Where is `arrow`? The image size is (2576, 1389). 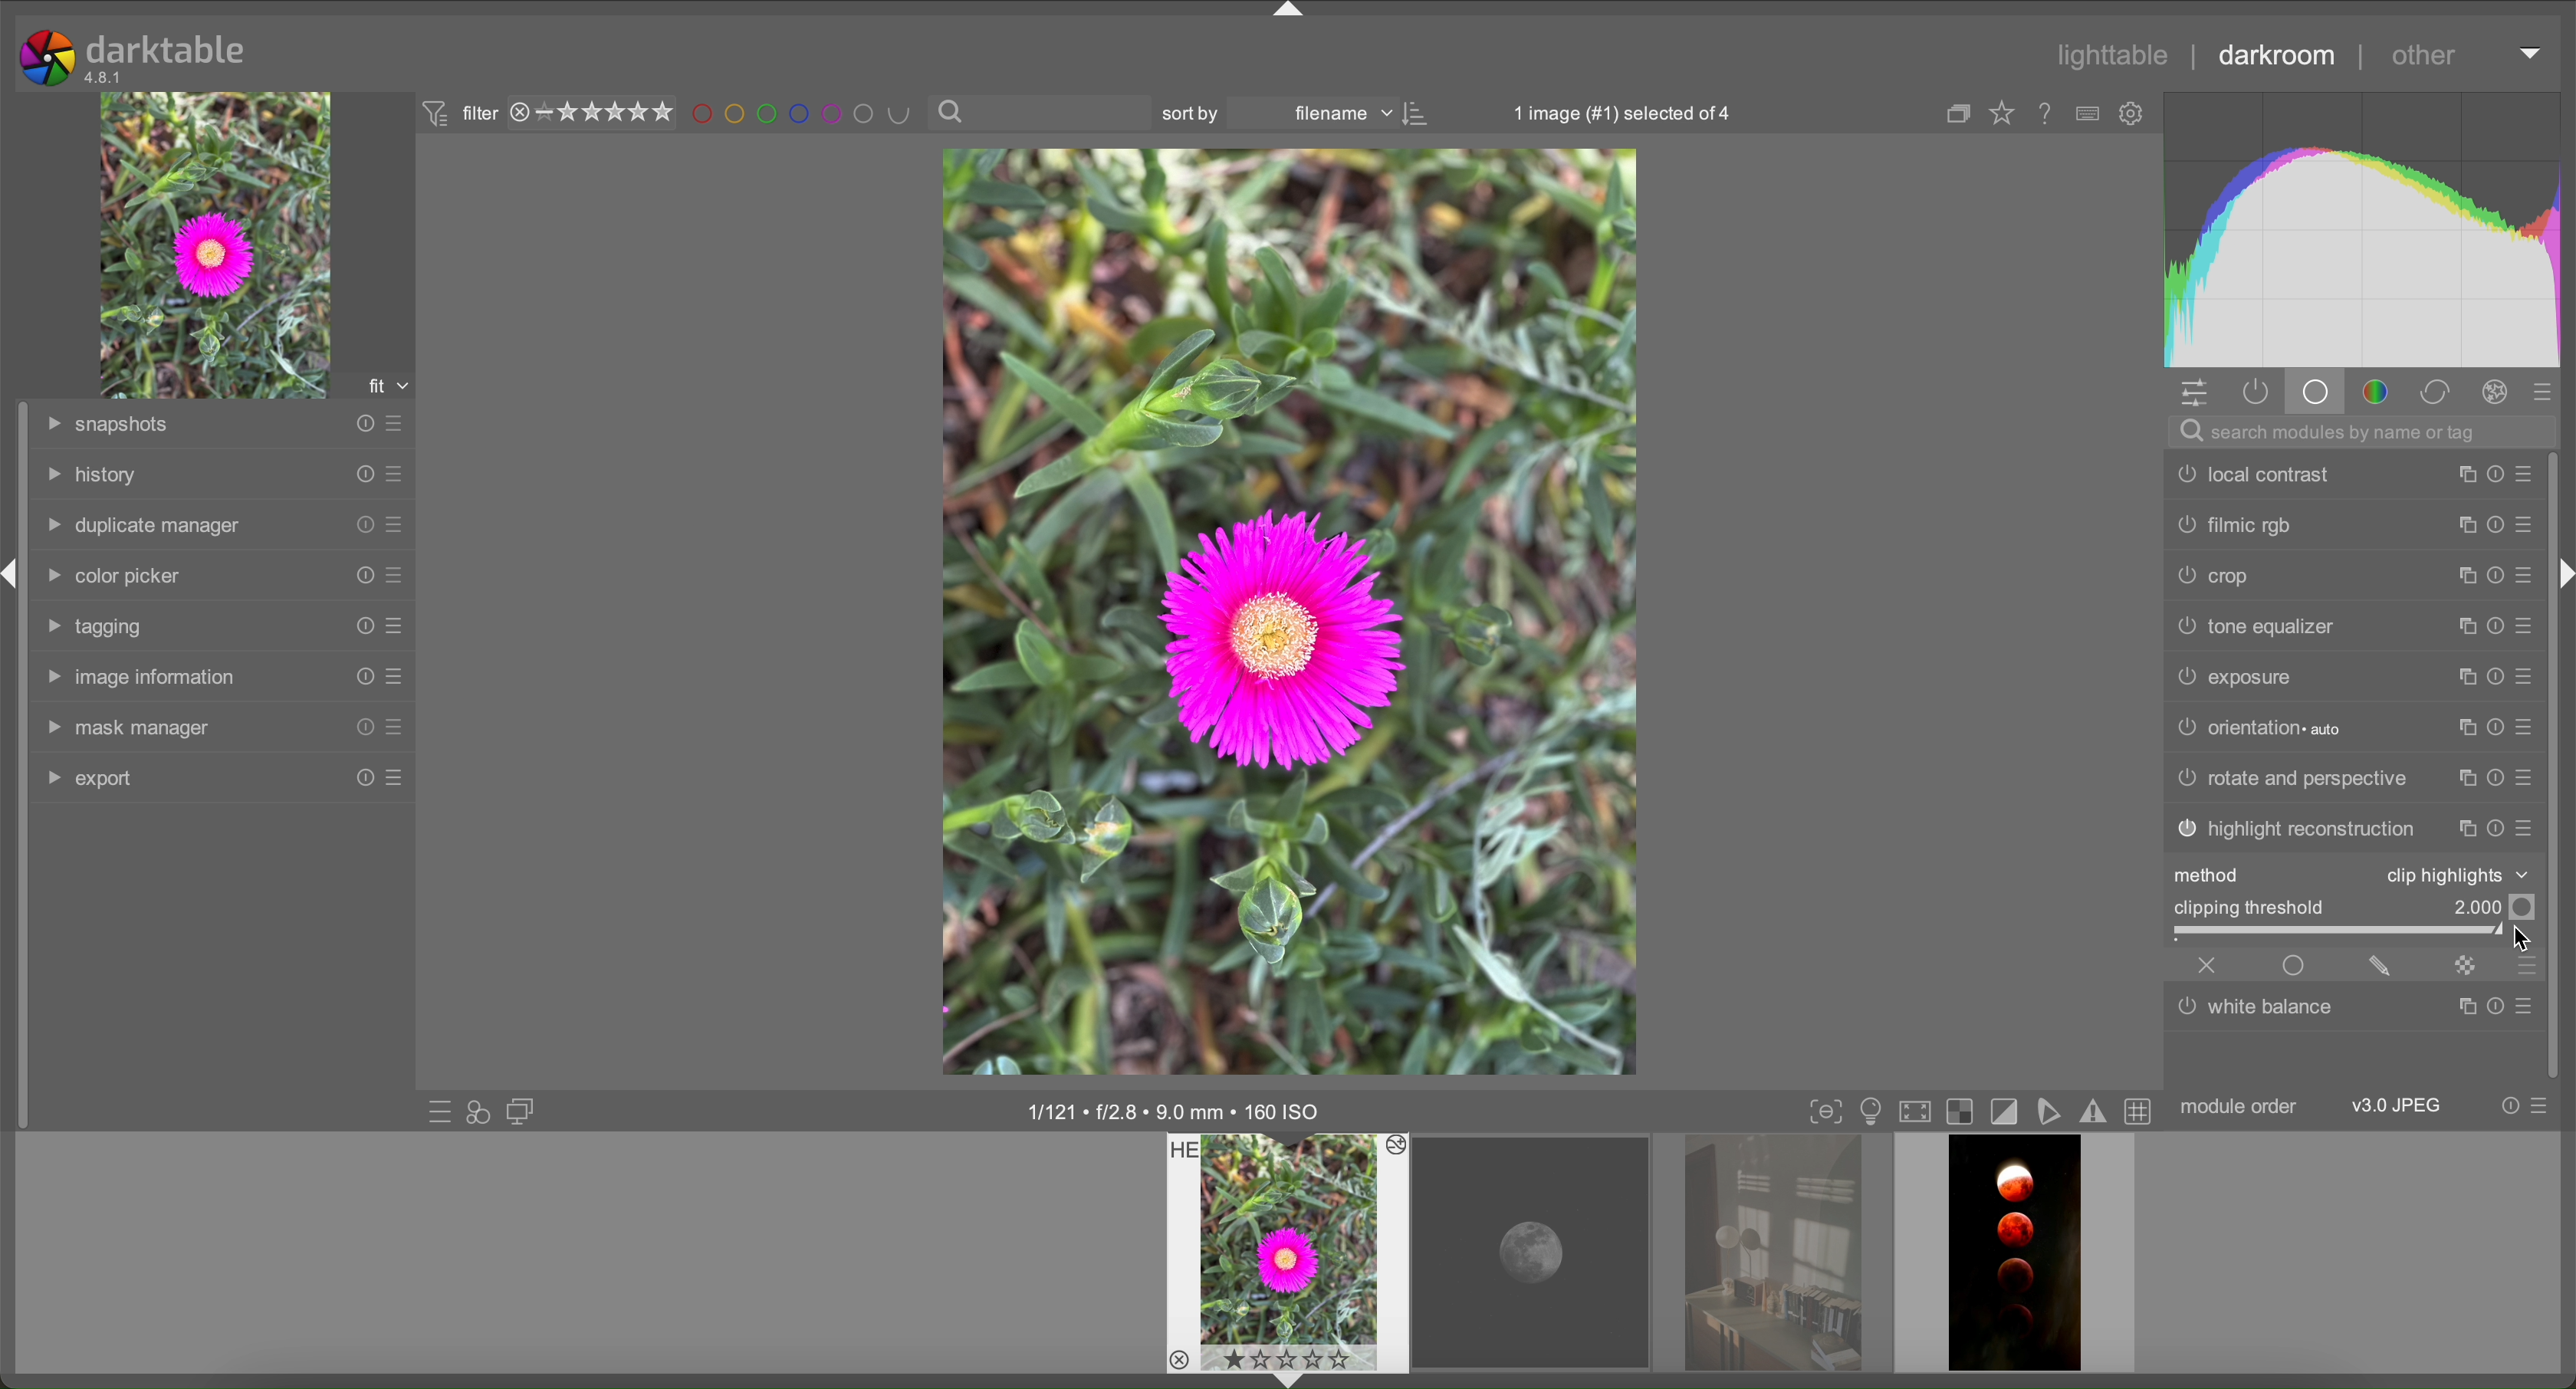
arrow is located at coordinates (2565, 574).